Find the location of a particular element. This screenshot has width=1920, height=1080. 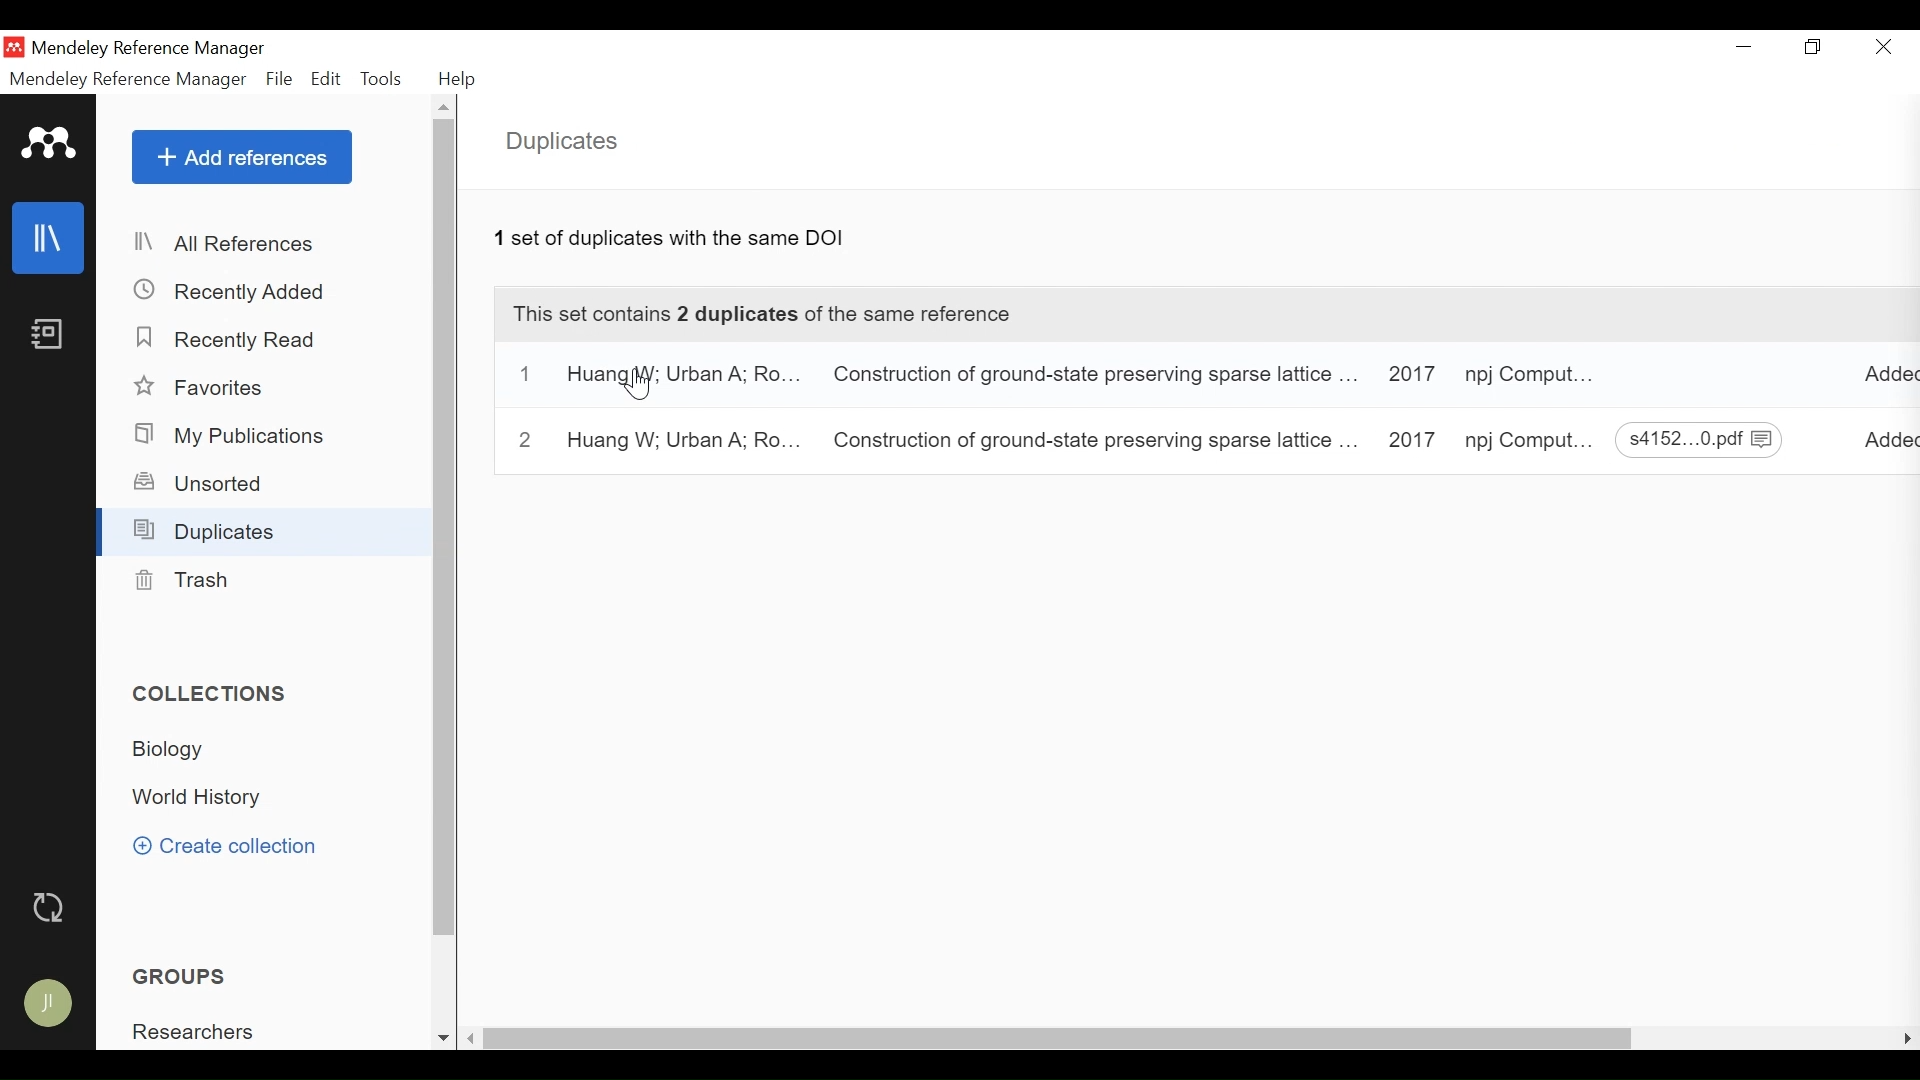

Library is located at coordinates (49, 237).